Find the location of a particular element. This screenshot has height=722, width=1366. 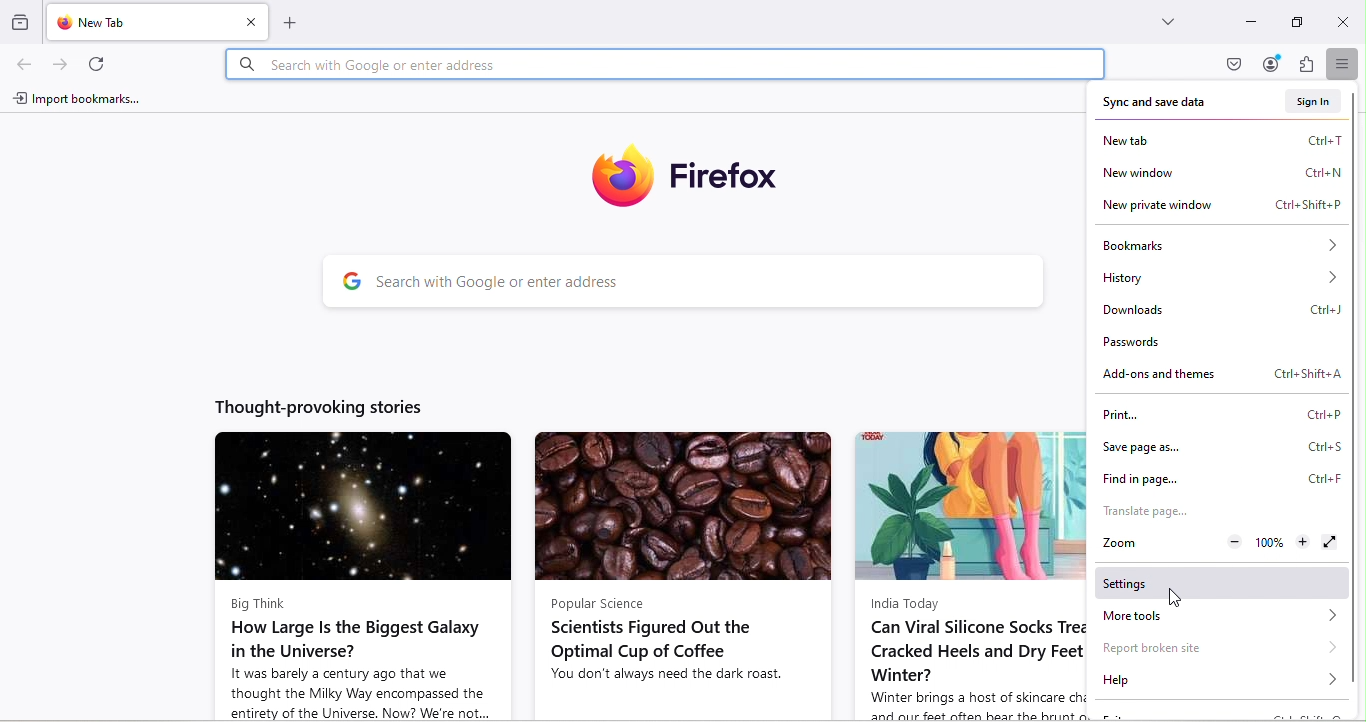

Open application menu is located at coordinates (1341, 64).